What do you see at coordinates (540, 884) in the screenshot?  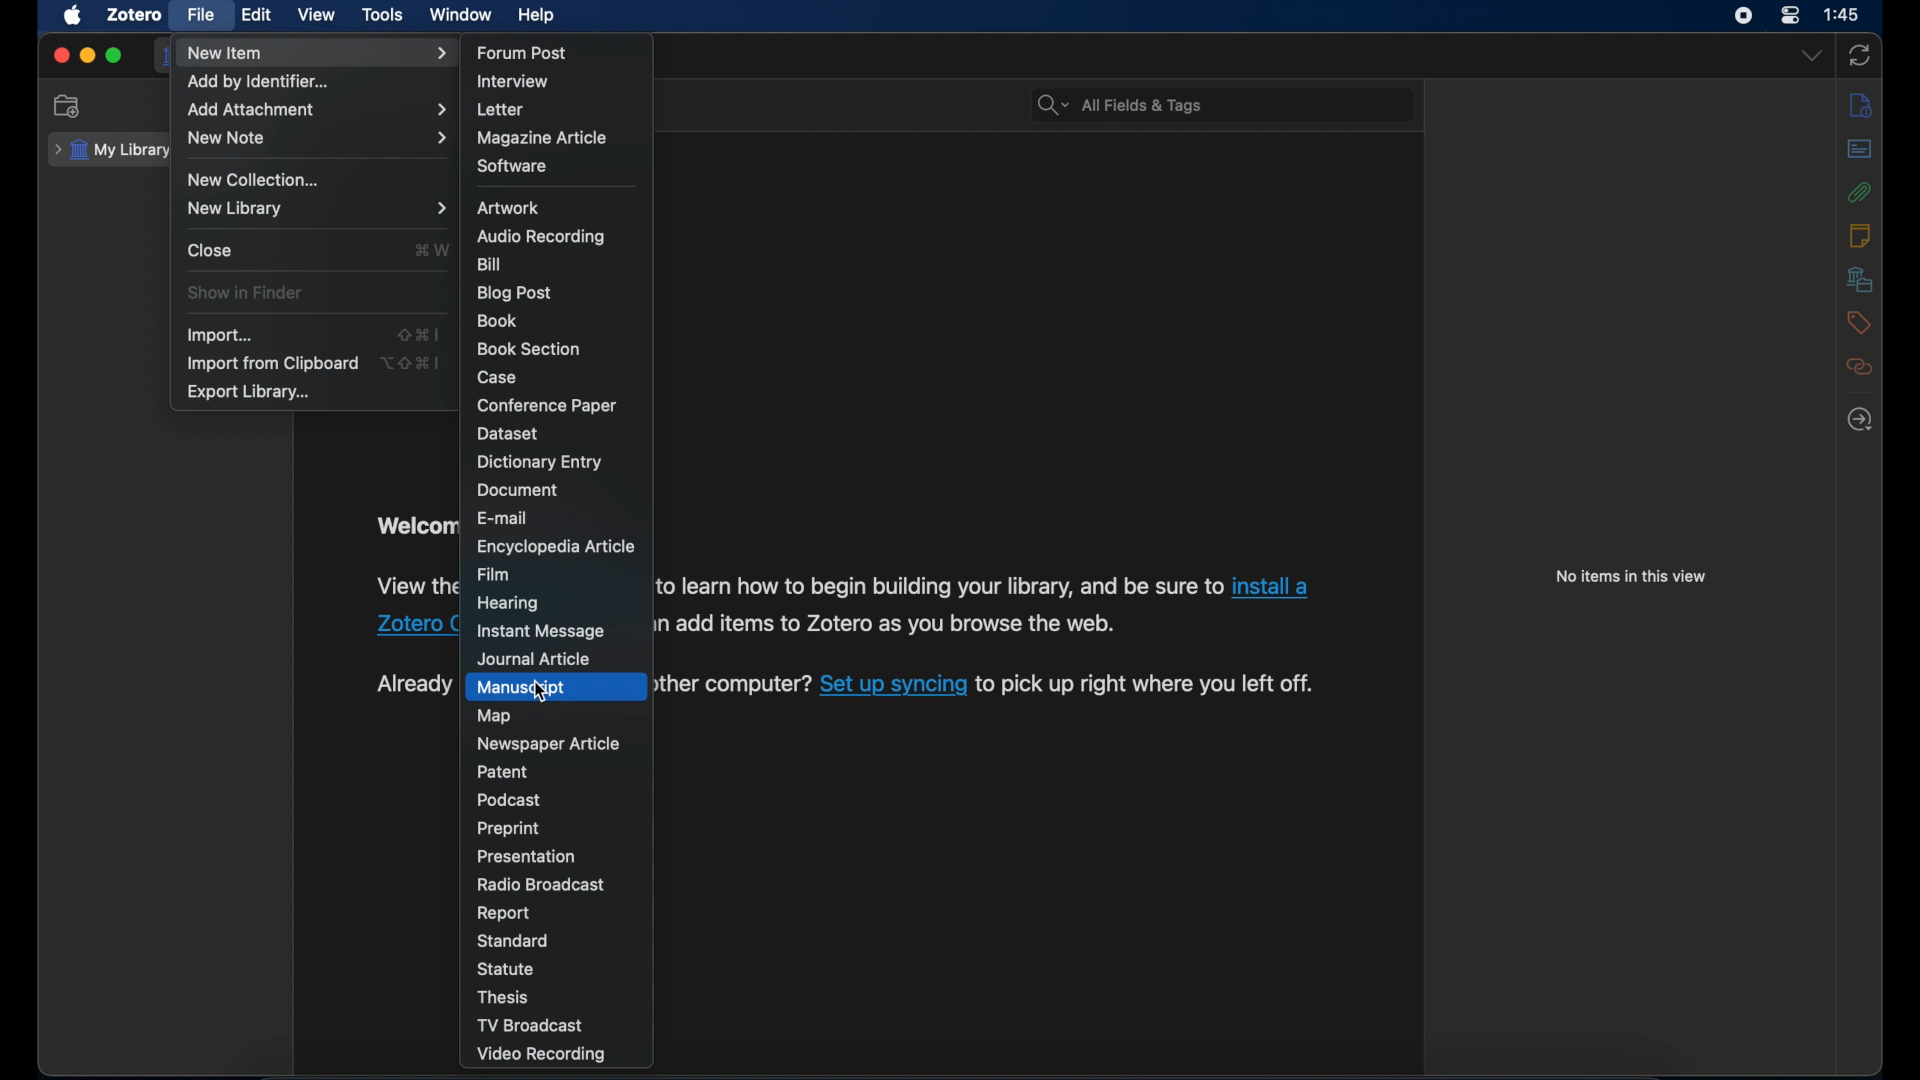 I see `radio broadcast` at bounding box center [540, 884].